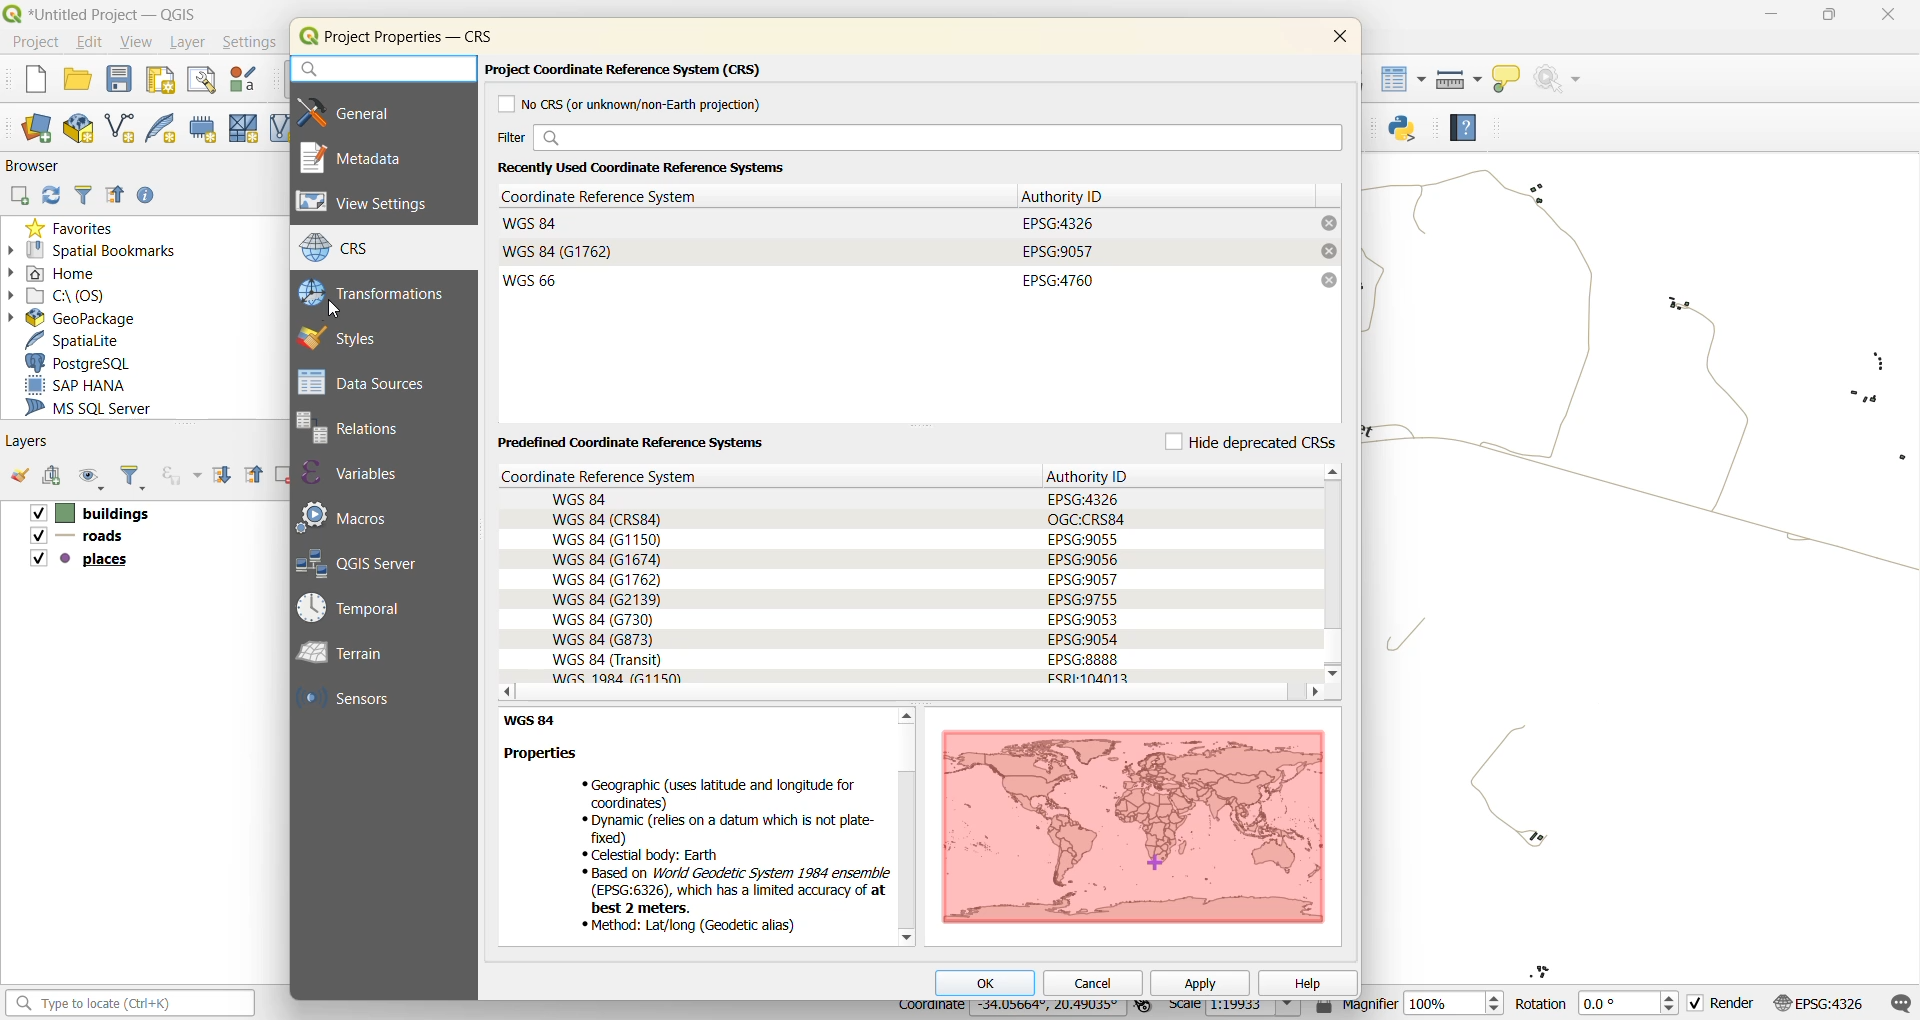 This screenshot has width=1920, height=1020. Describe the element at coordinates (306, 38) in the screenshot. I see `logo` at that location.